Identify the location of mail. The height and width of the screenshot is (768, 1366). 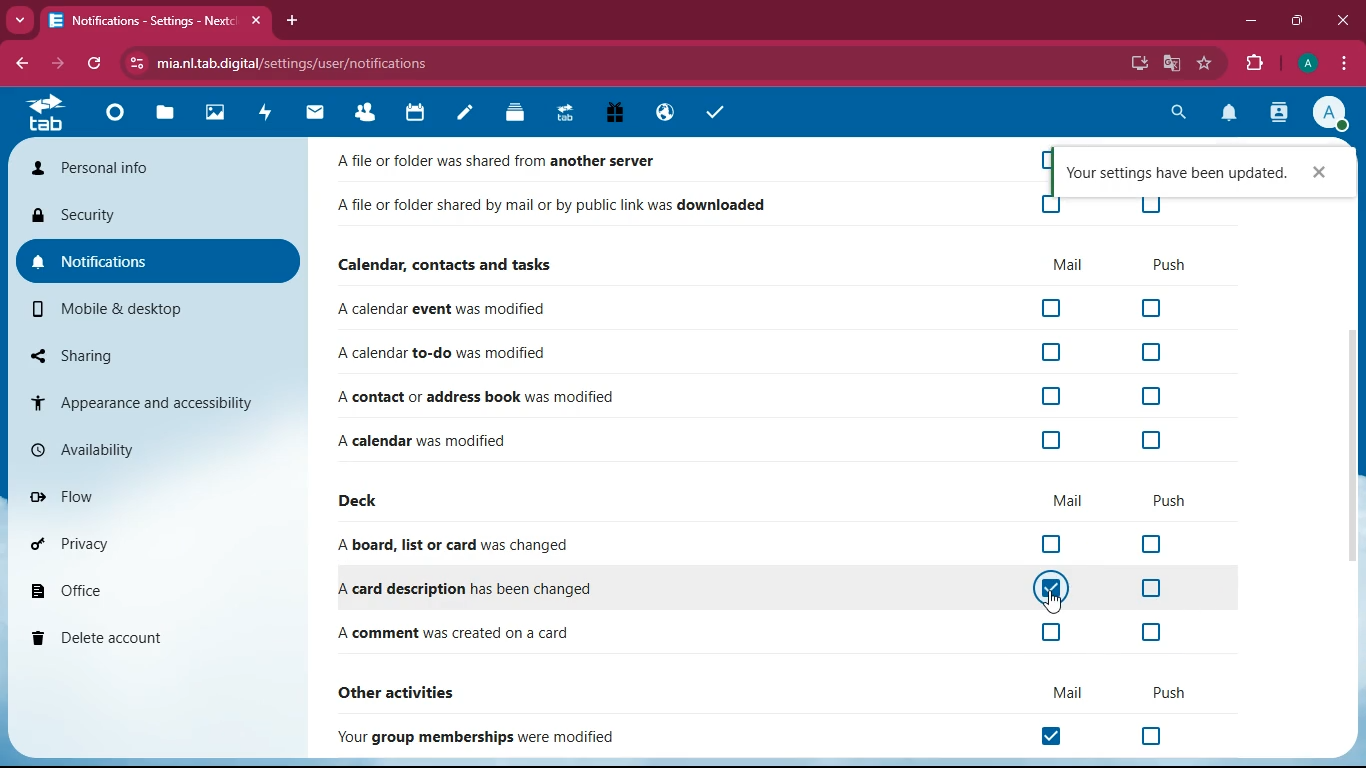
(1063, 263).